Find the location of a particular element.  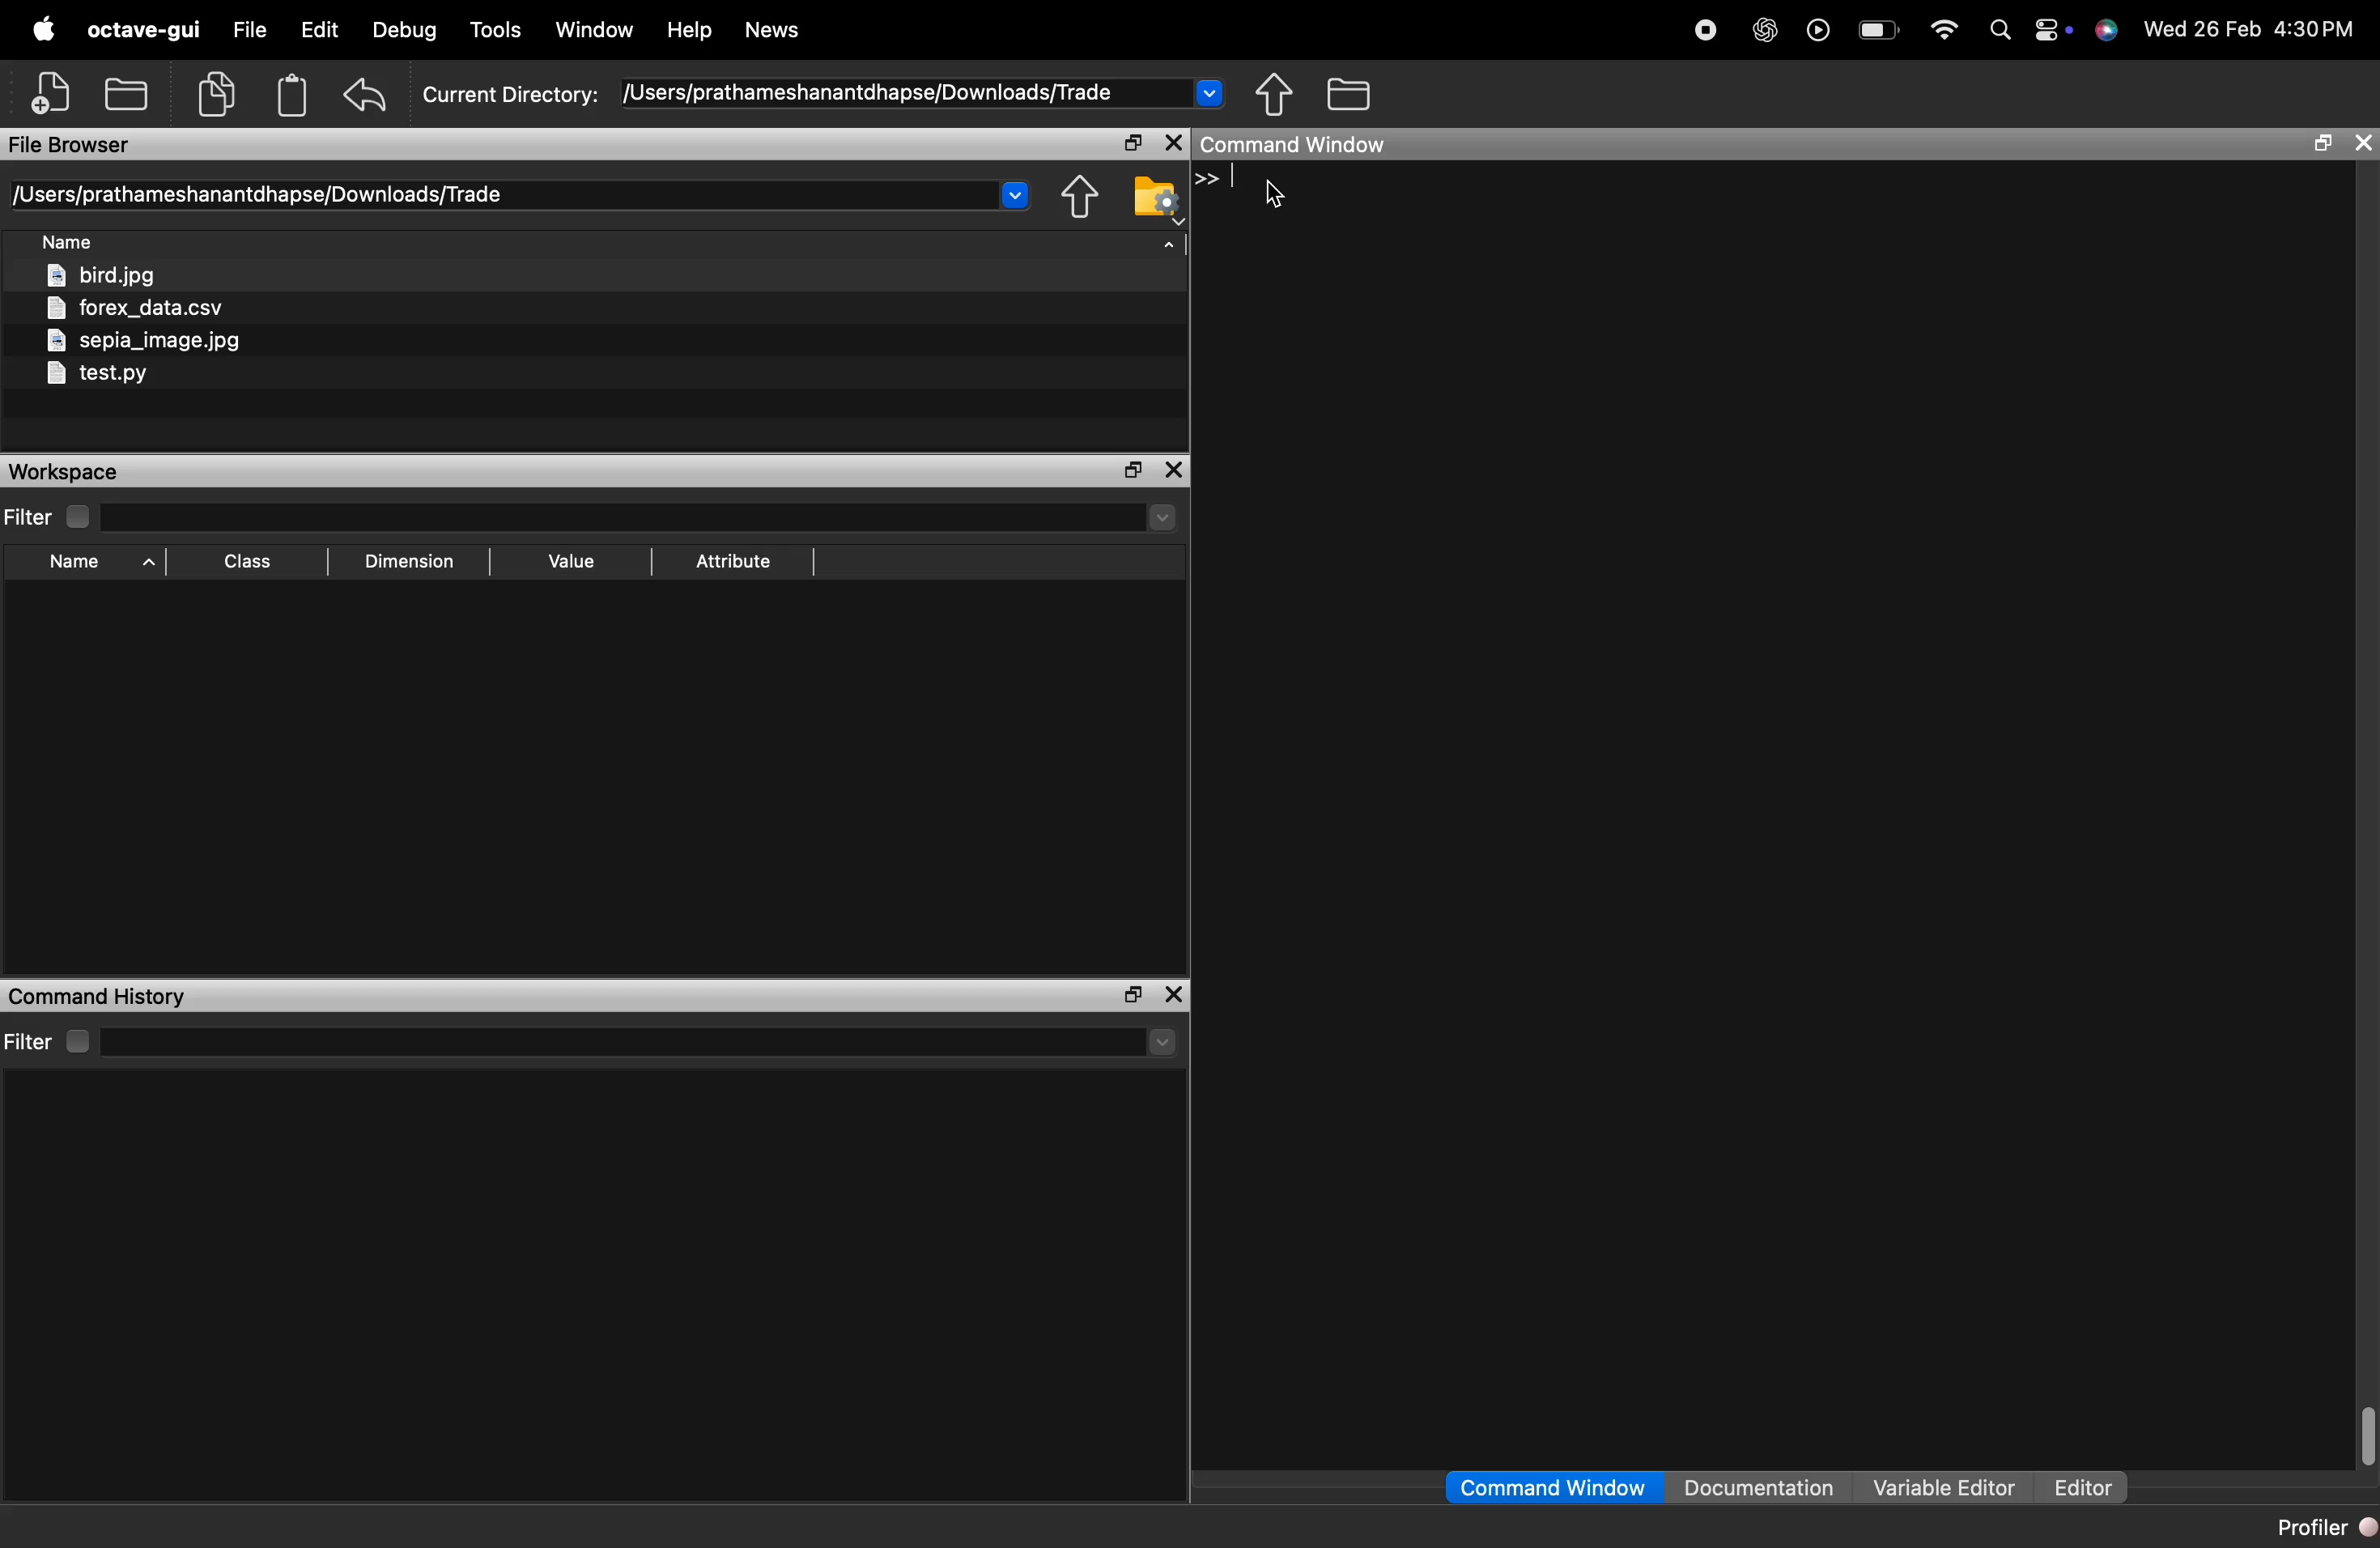

tools is located at coordinates (499, 30).